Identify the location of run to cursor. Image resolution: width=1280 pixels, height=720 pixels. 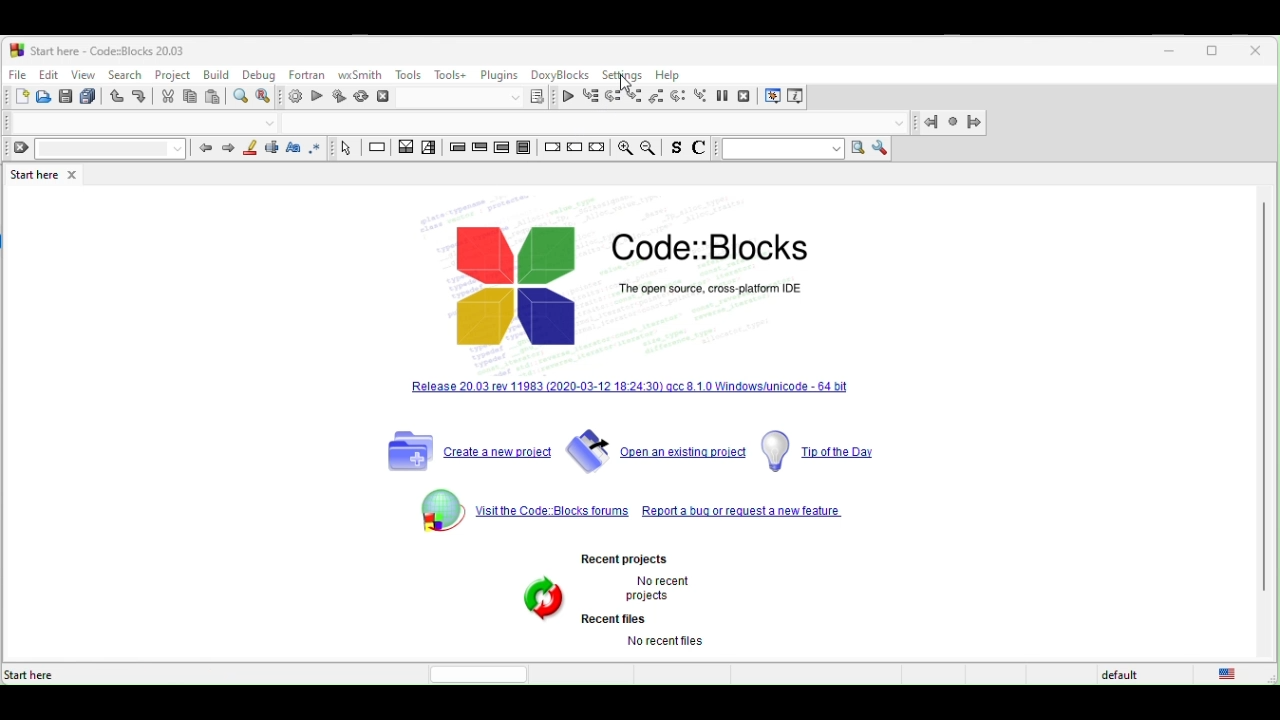
(591, 97).